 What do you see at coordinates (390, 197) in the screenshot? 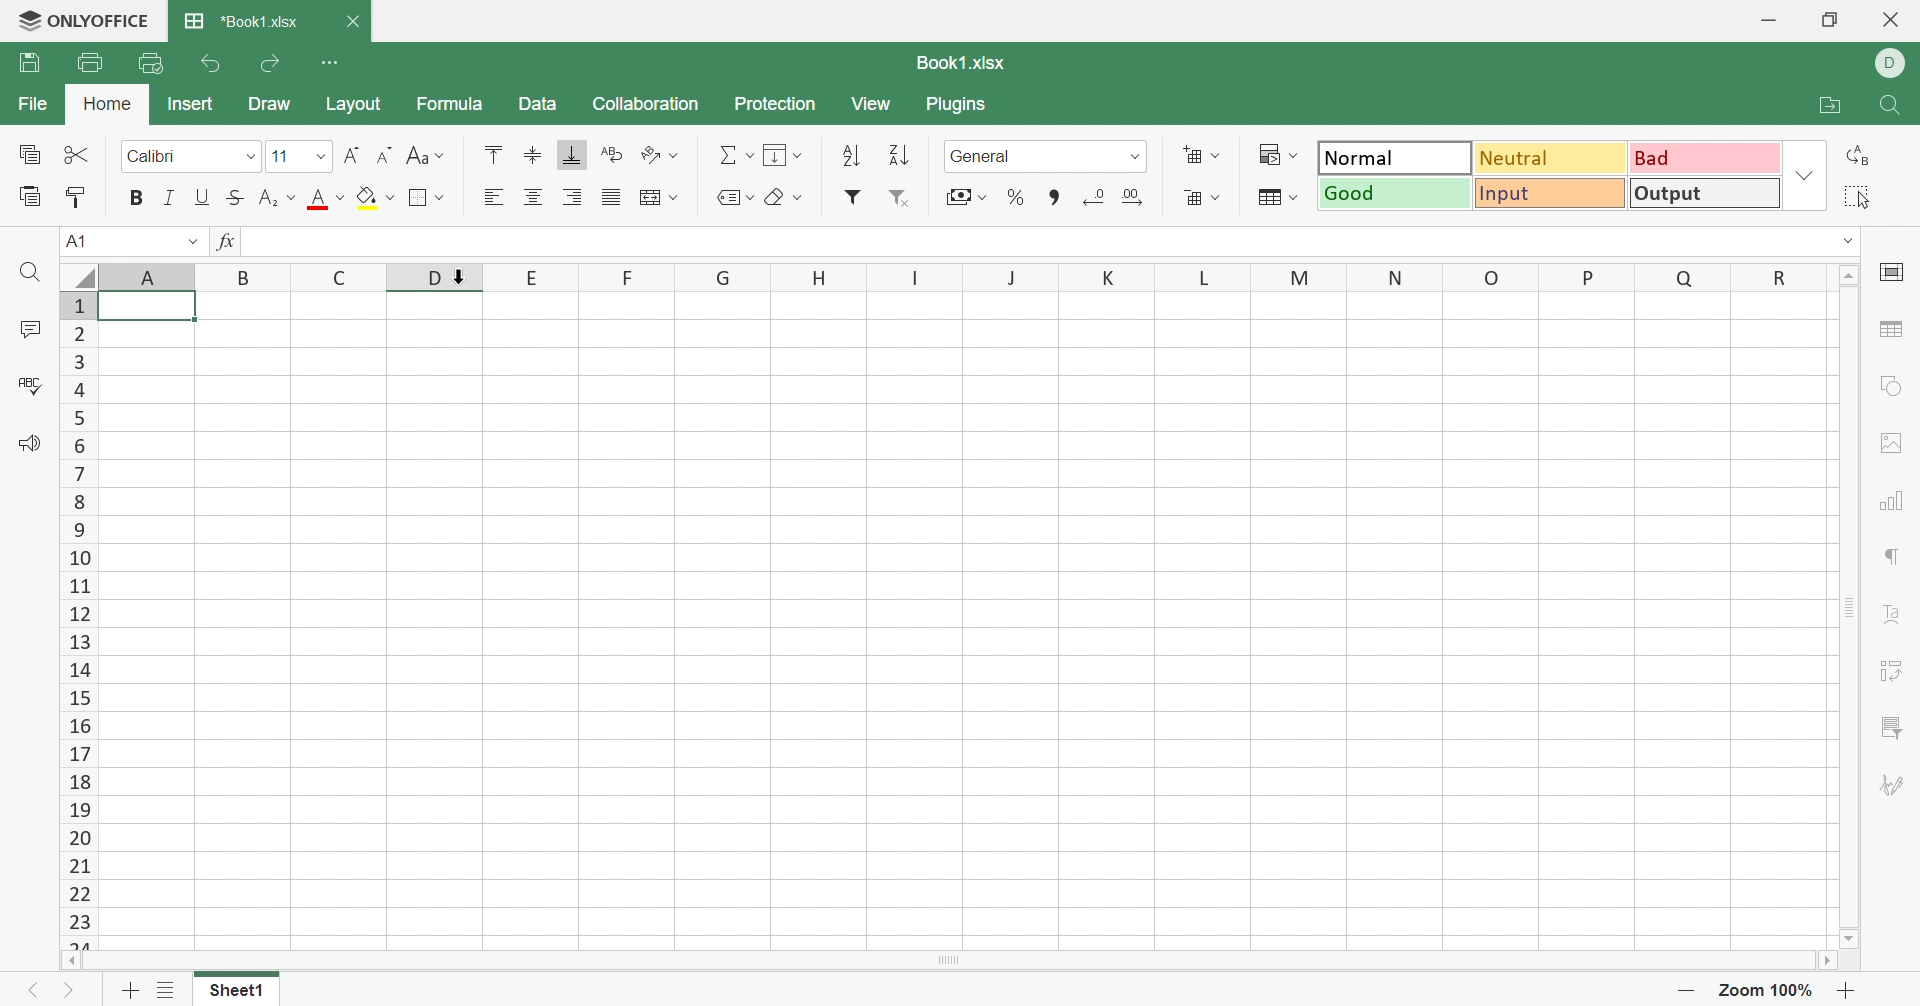
I see `Drop Down` at bounding box center [390, 197].